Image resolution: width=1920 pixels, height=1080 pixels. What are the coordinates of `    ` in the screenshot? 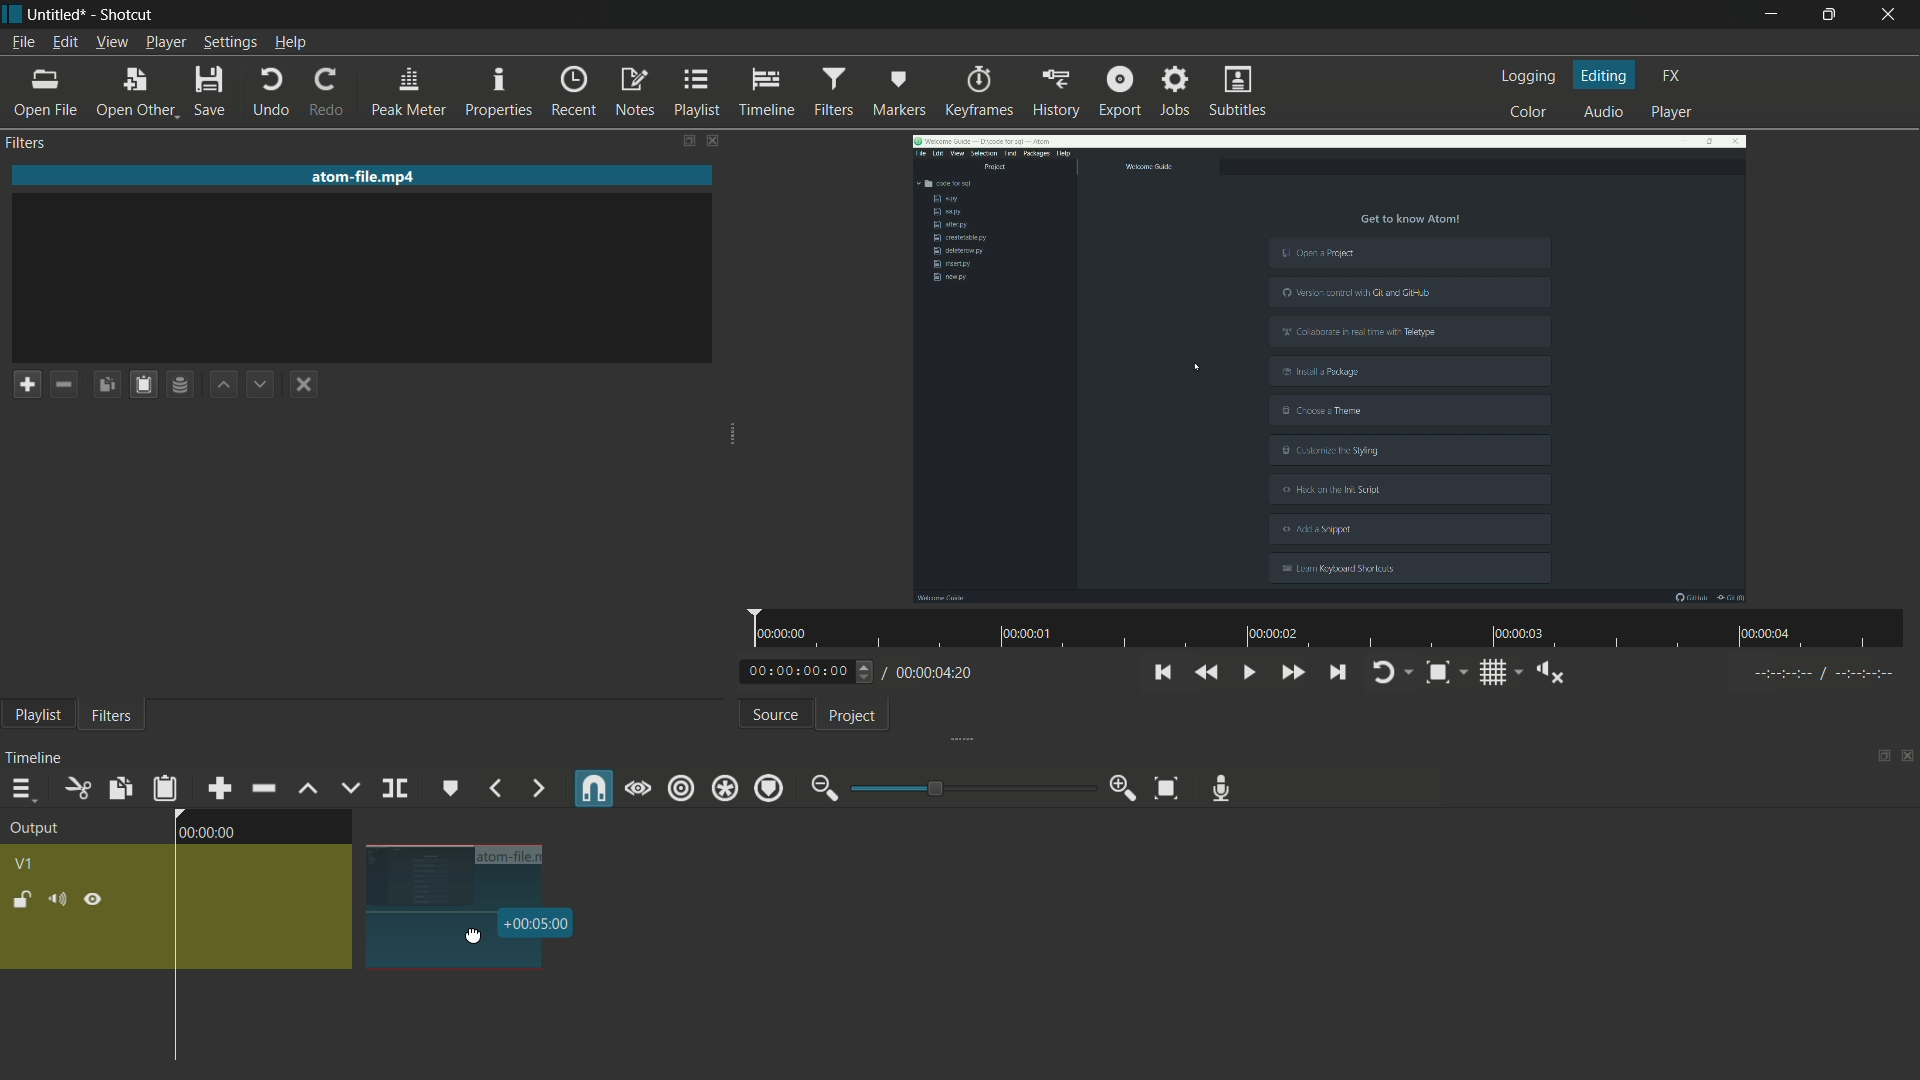 It's located at (220, 788).